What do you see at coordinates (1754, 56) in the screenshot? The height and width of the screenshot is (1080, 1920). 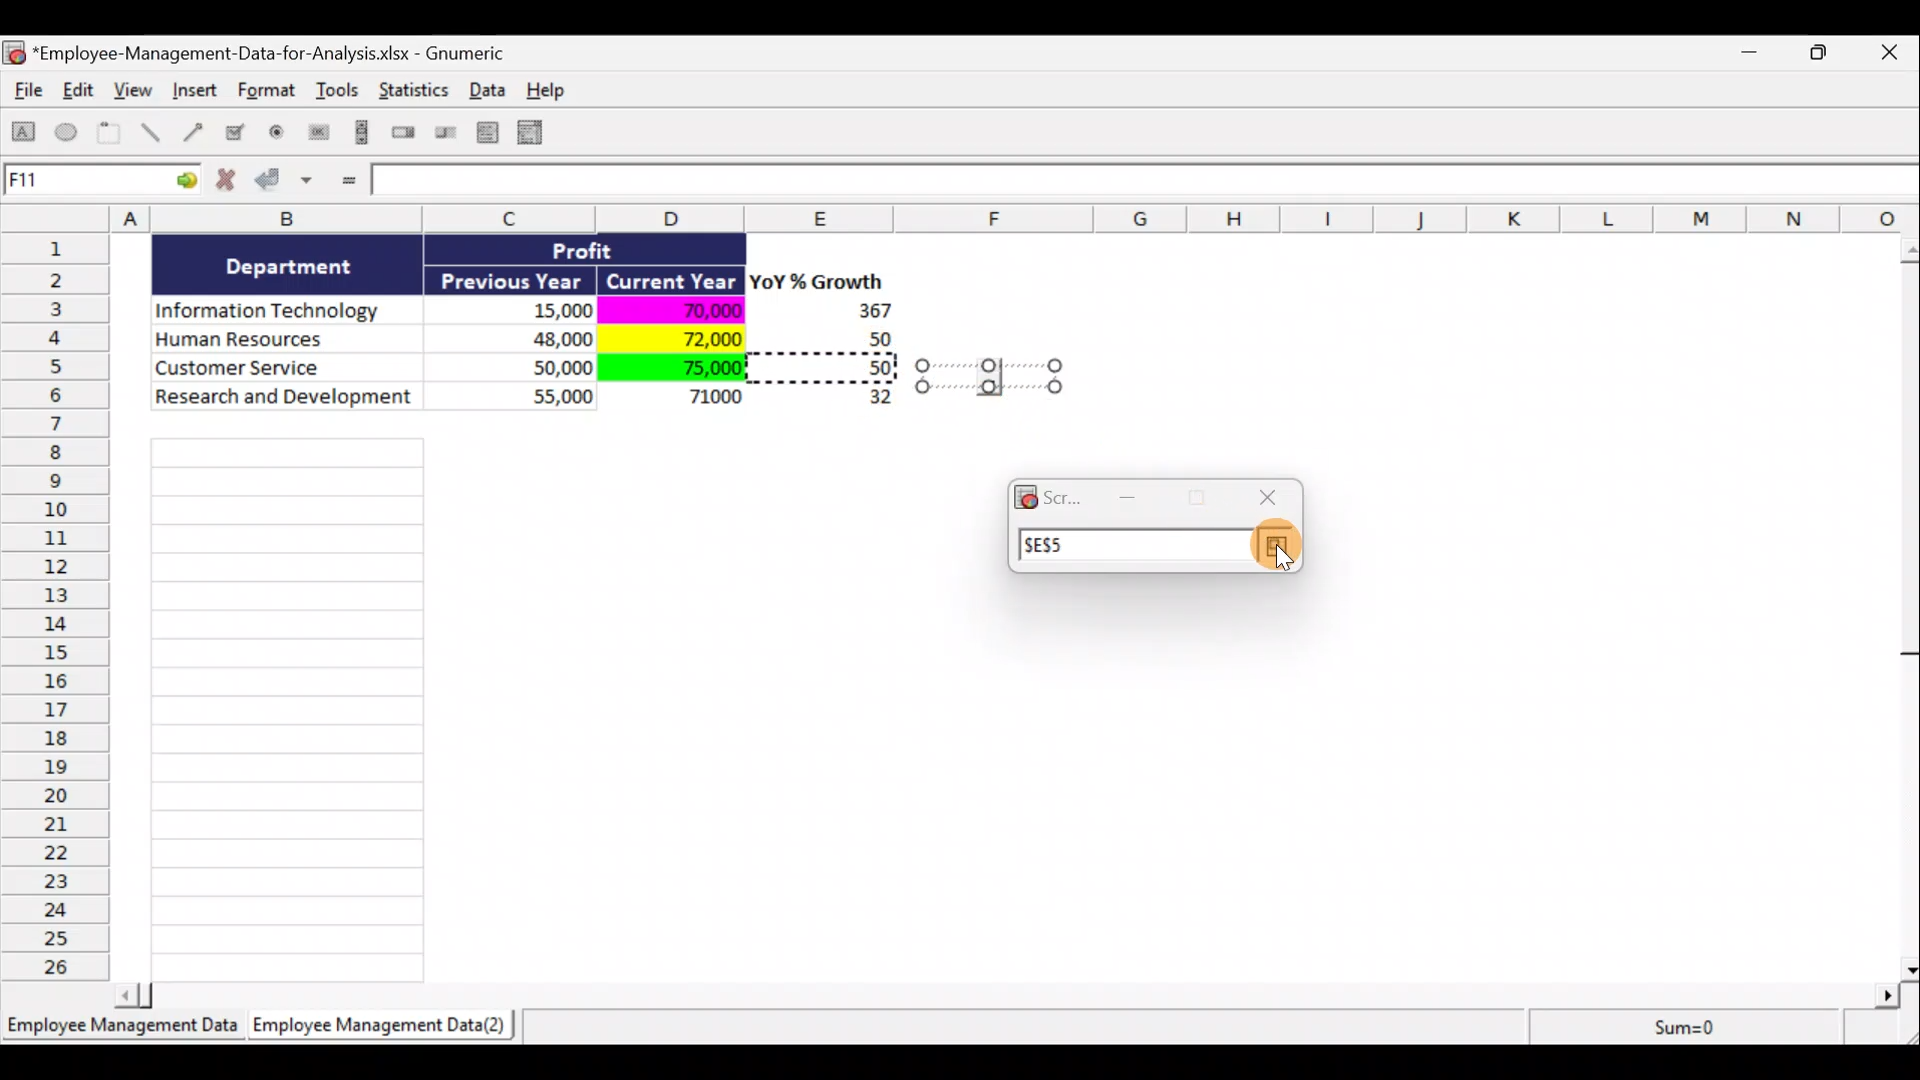 I see `Minimise` at bounding box center [1754, 56].